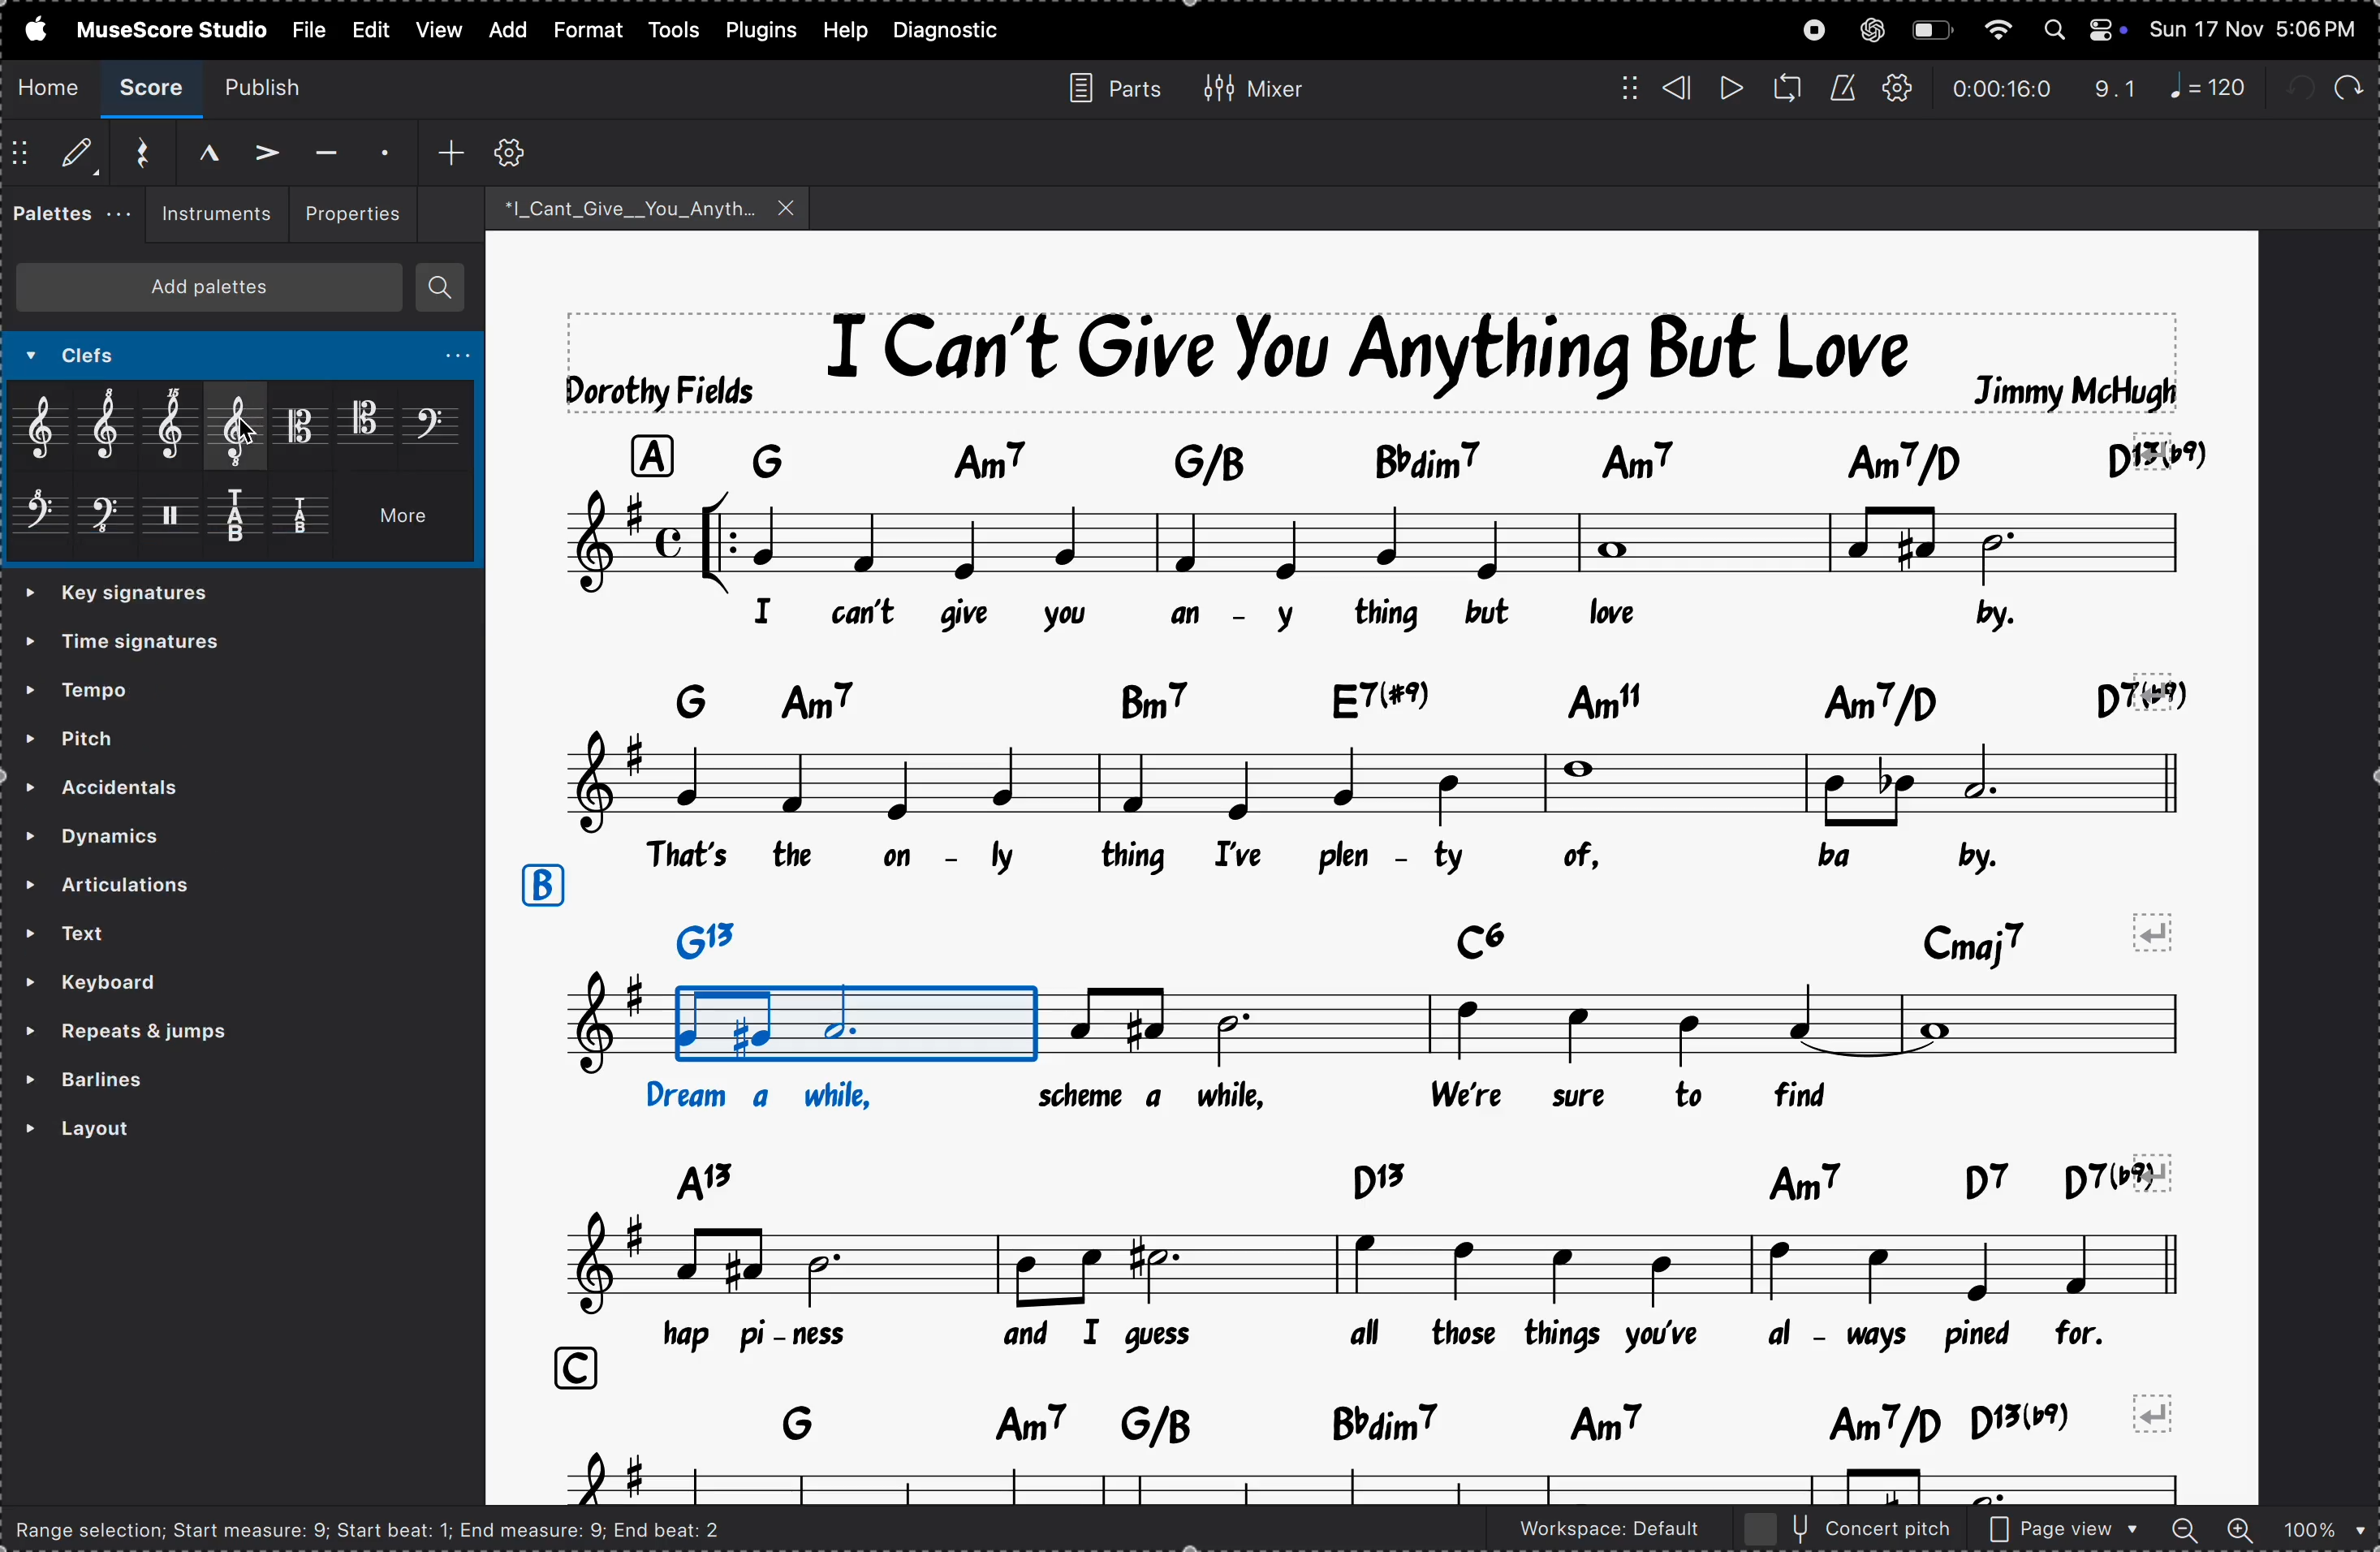 Image resolution: width=2380 pixels, height=1552 pixels. Describe the element at coordinates (2257, 25) in the screenshot. I see `time and date` at that location.